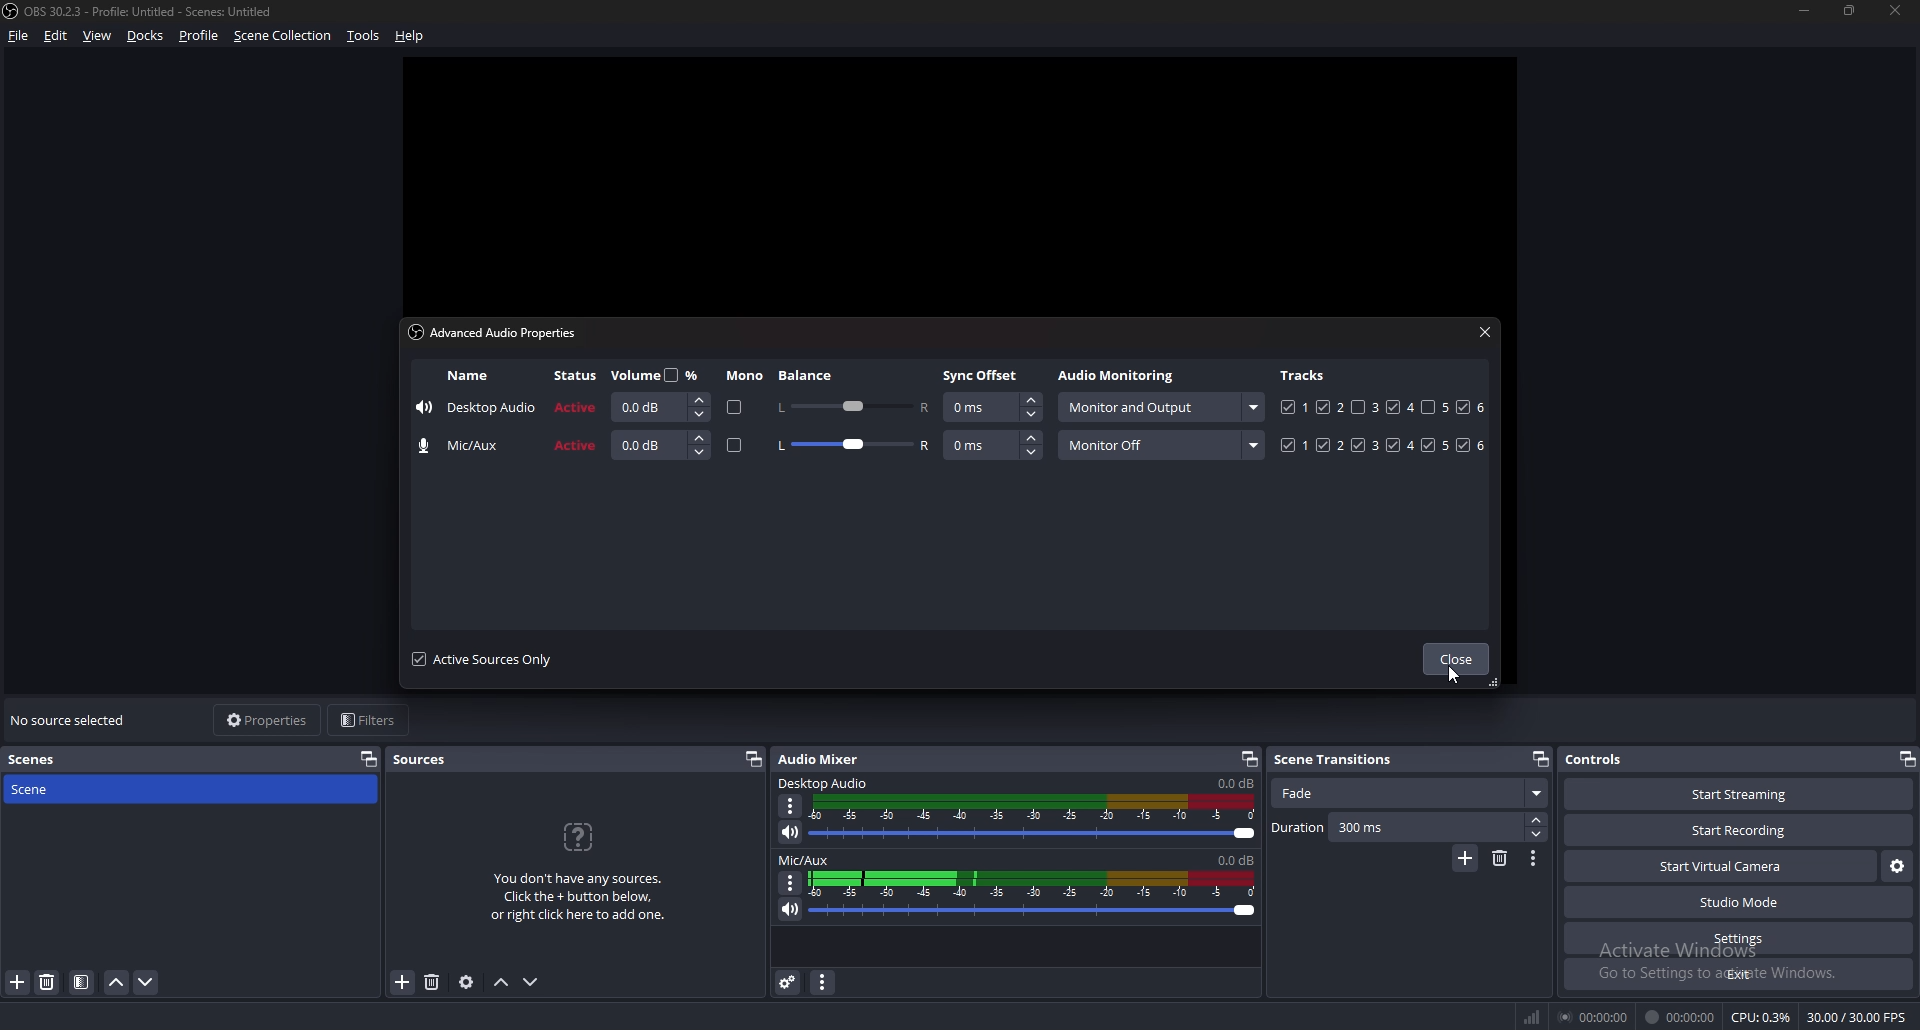 The width and height of the screenshot is (1920, 1030). I want to click on mono, so click(731, 408).